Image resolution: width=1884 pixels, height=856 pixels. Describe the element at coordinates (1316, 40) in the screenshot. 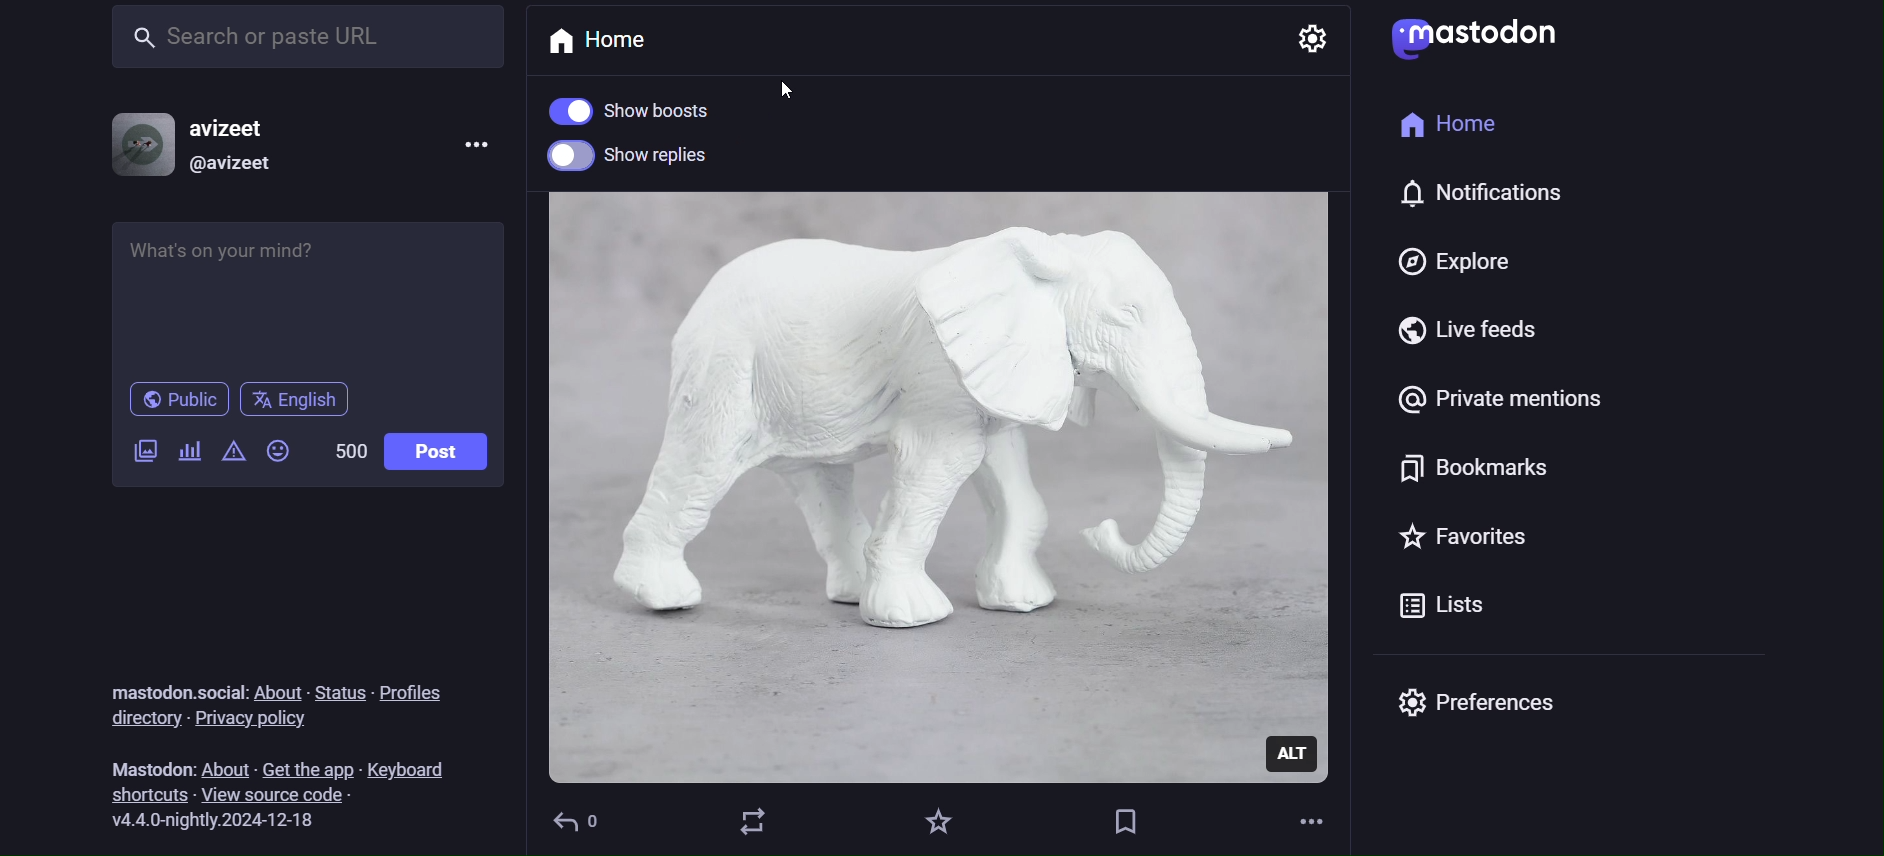

I see `show setting` at that location.